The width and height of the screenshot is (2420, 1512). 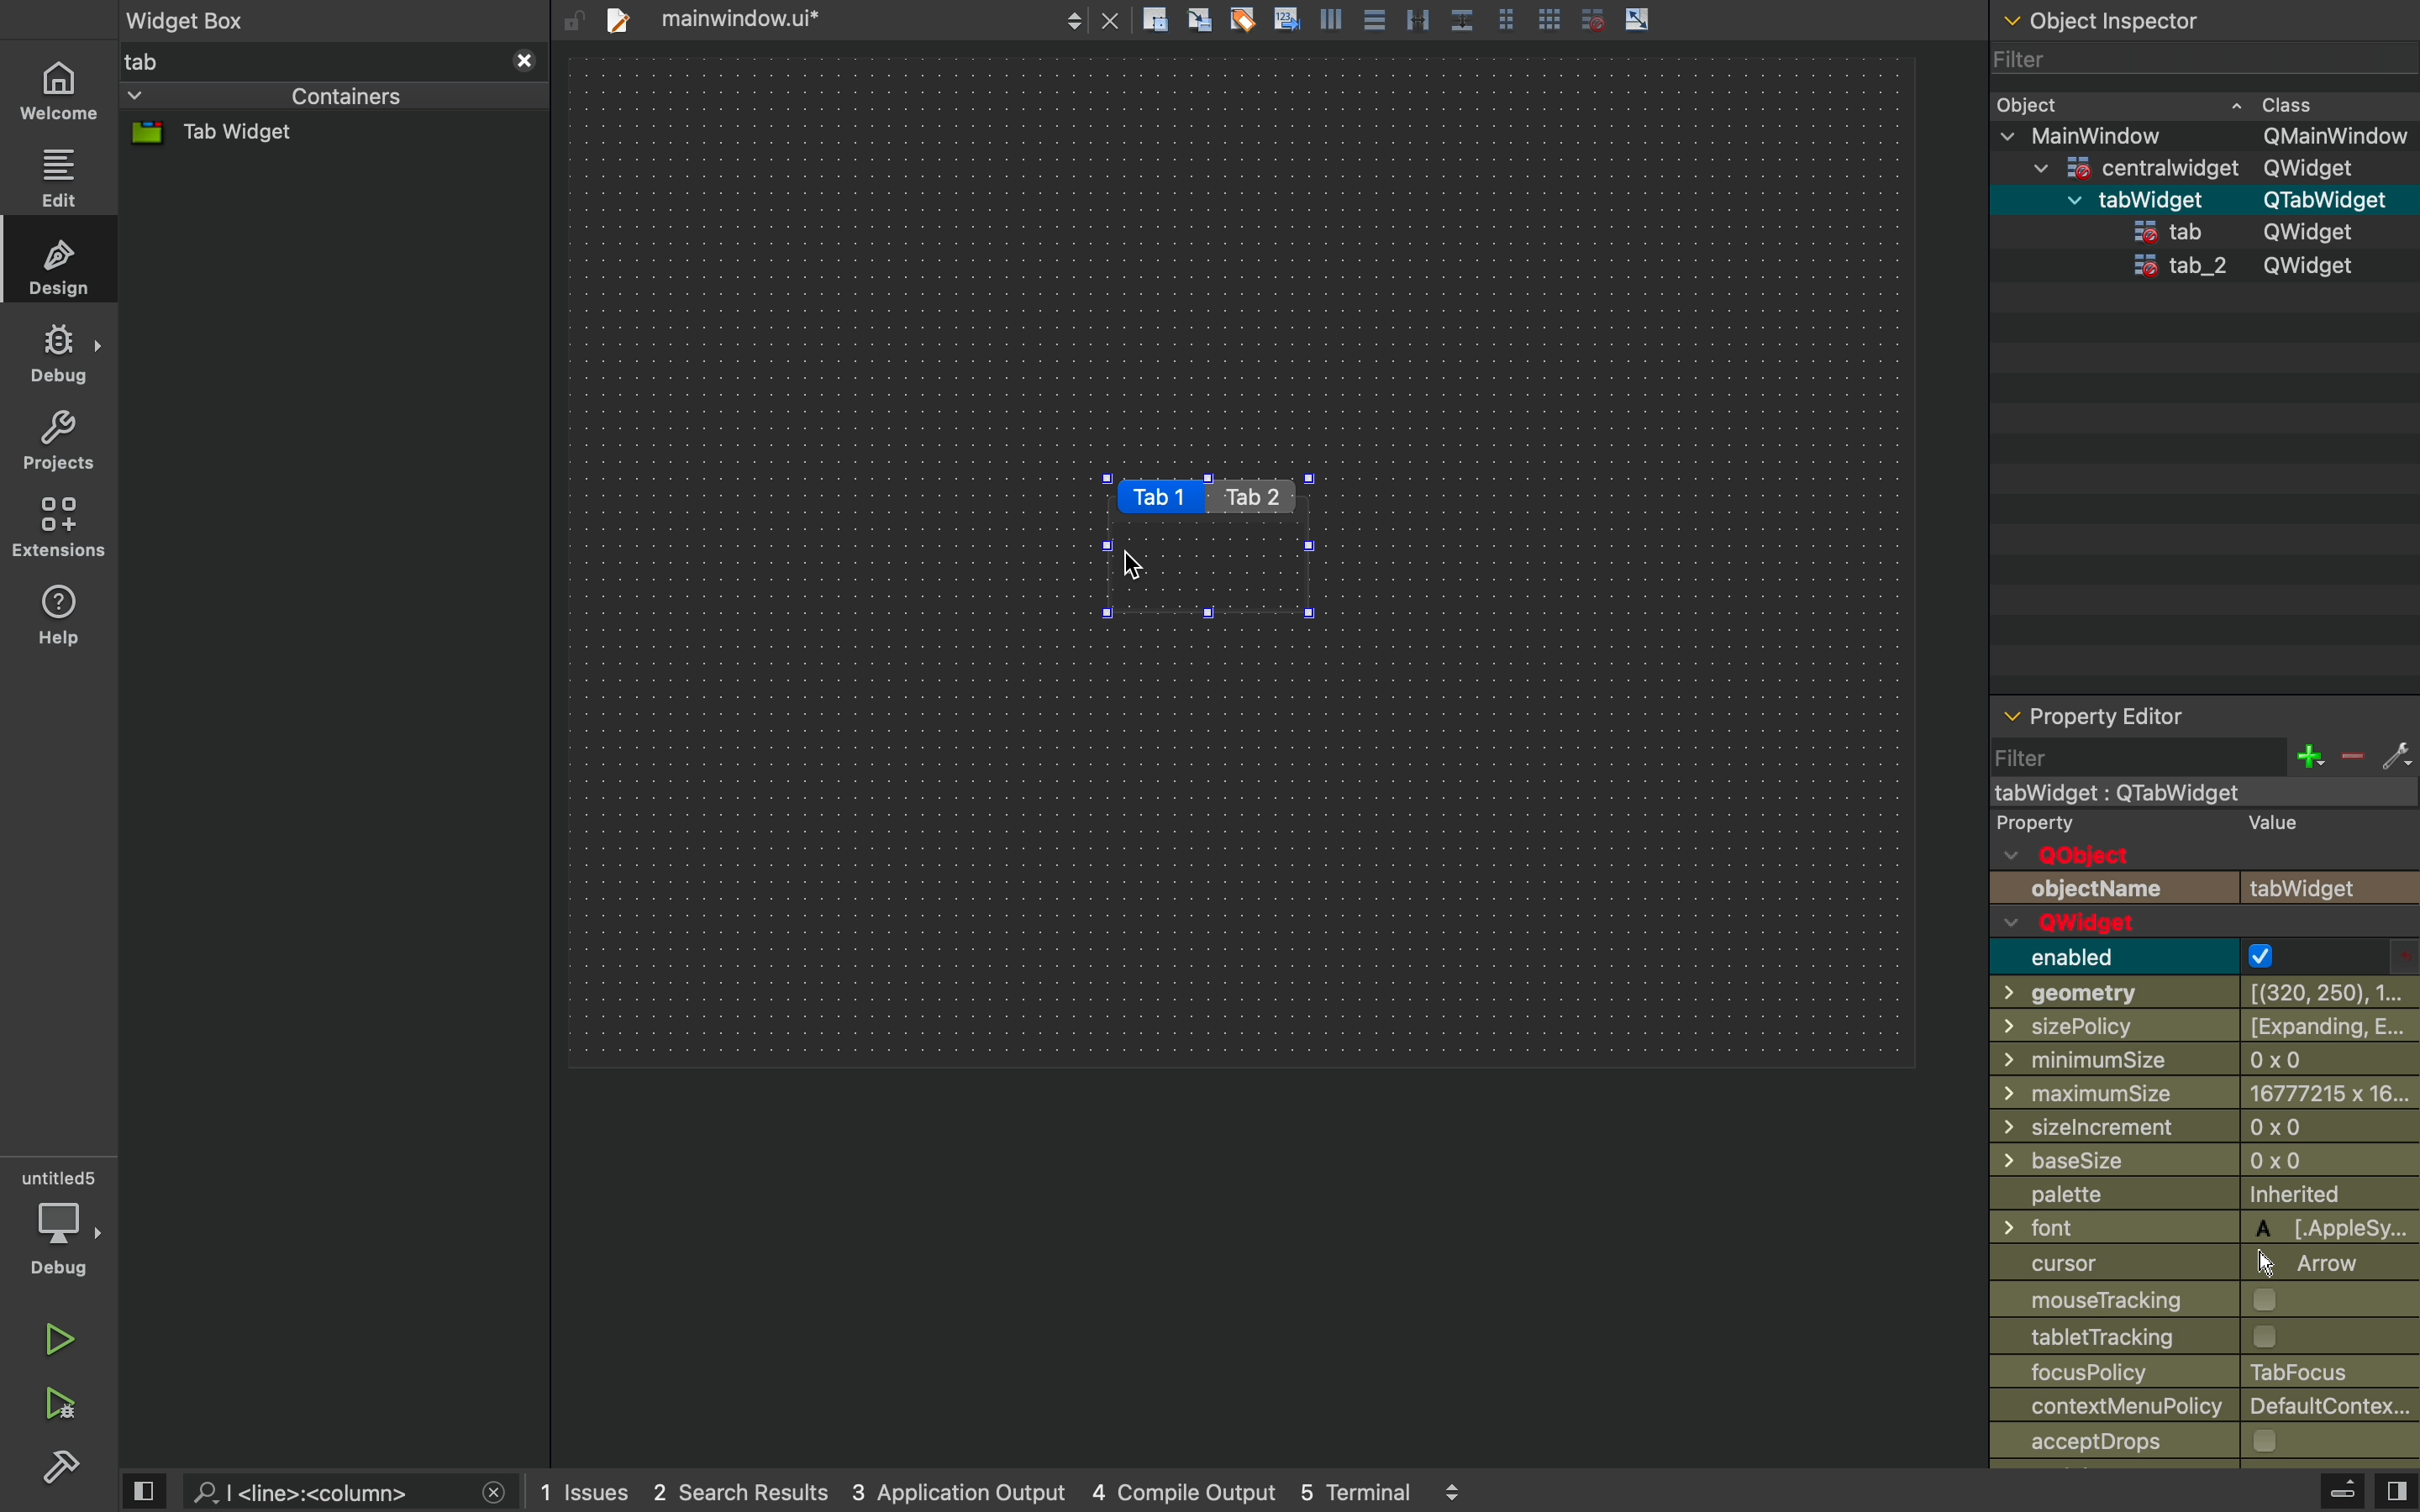 I want to click on object class, so click(x=2193, y=102).